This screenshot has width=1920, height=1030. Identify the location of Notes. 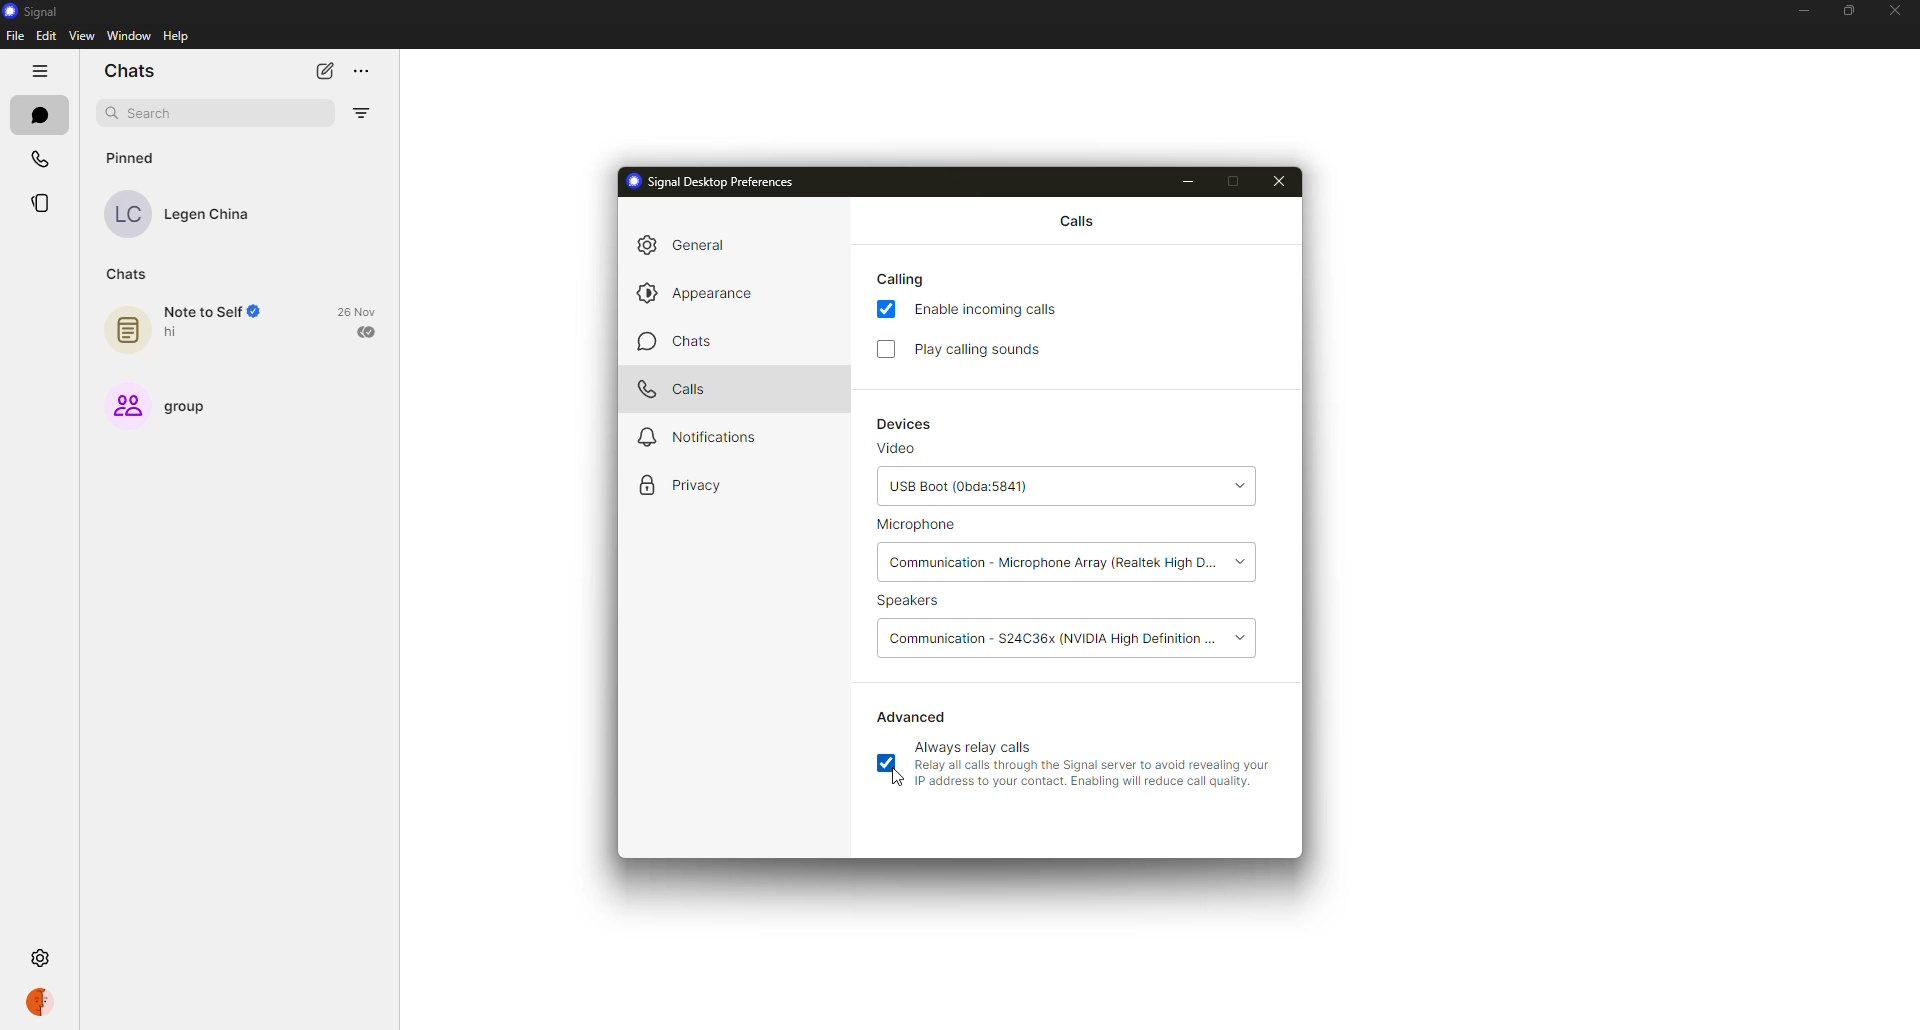
(124, 331).